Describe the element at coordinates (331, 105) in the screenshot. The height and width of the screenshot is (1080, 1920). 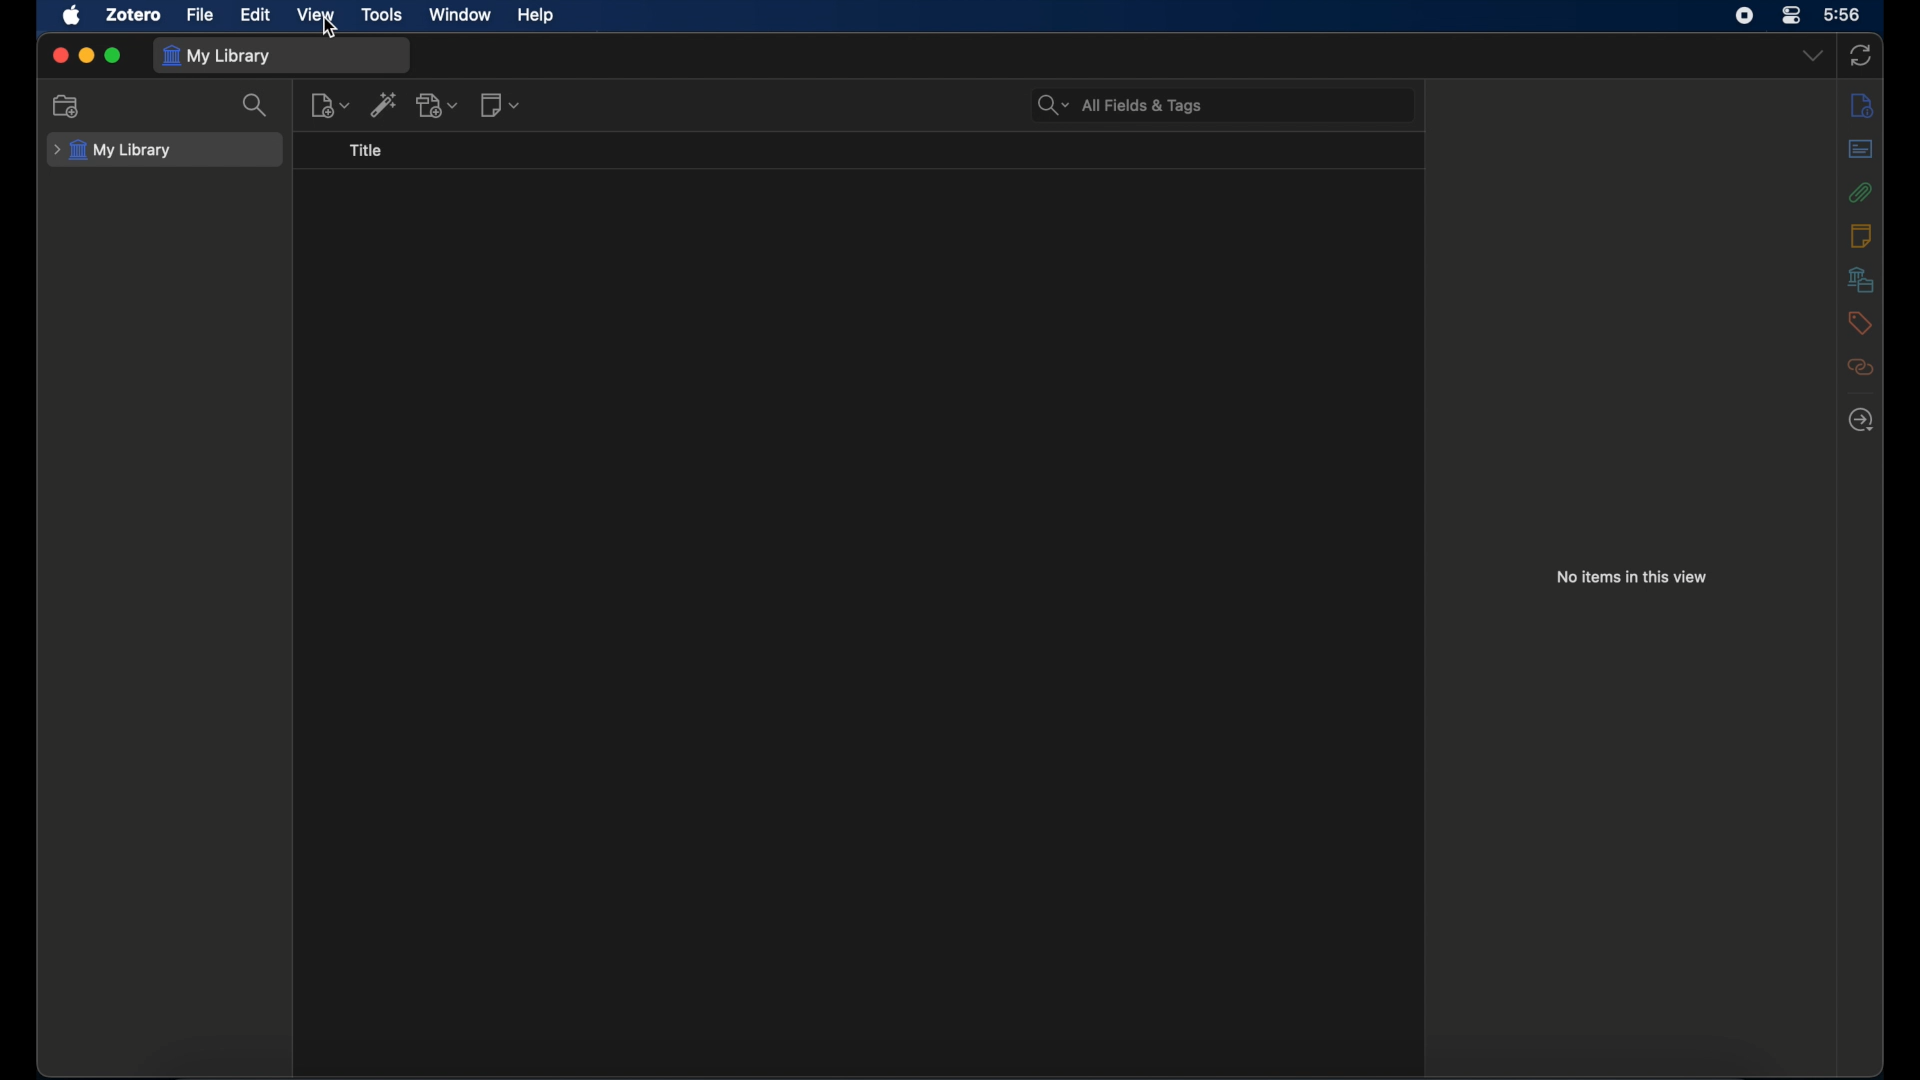
I see `new item` at that location.